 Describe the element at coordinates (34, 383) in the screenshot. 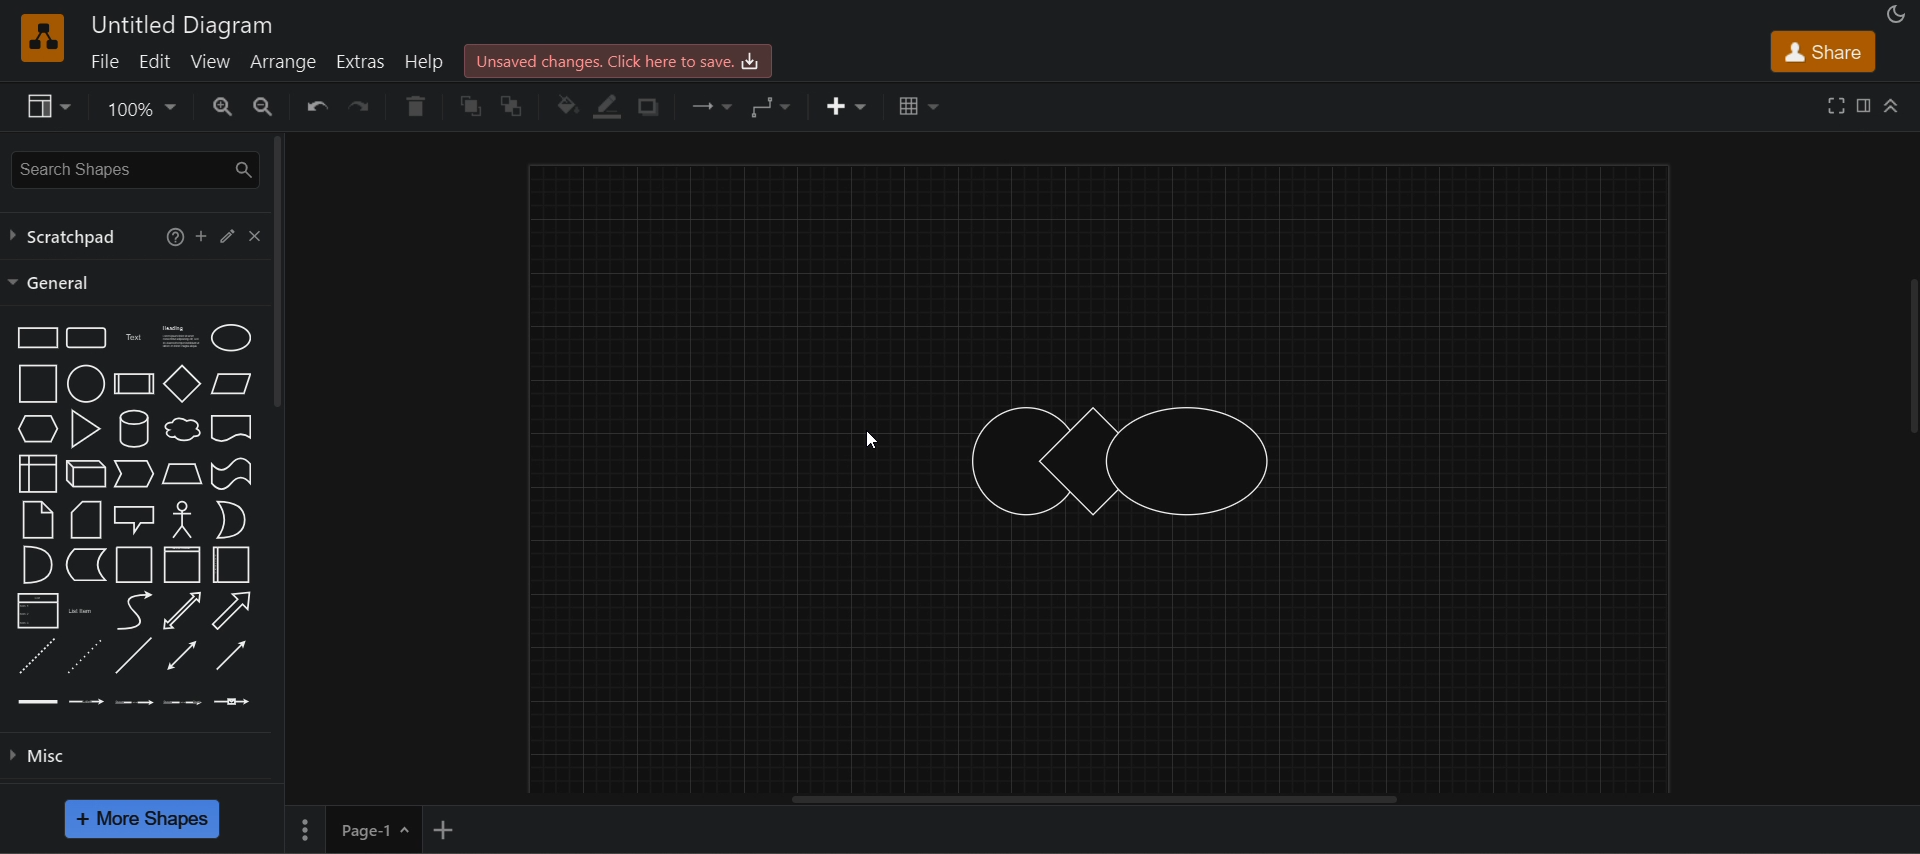

I see `square` at that location.